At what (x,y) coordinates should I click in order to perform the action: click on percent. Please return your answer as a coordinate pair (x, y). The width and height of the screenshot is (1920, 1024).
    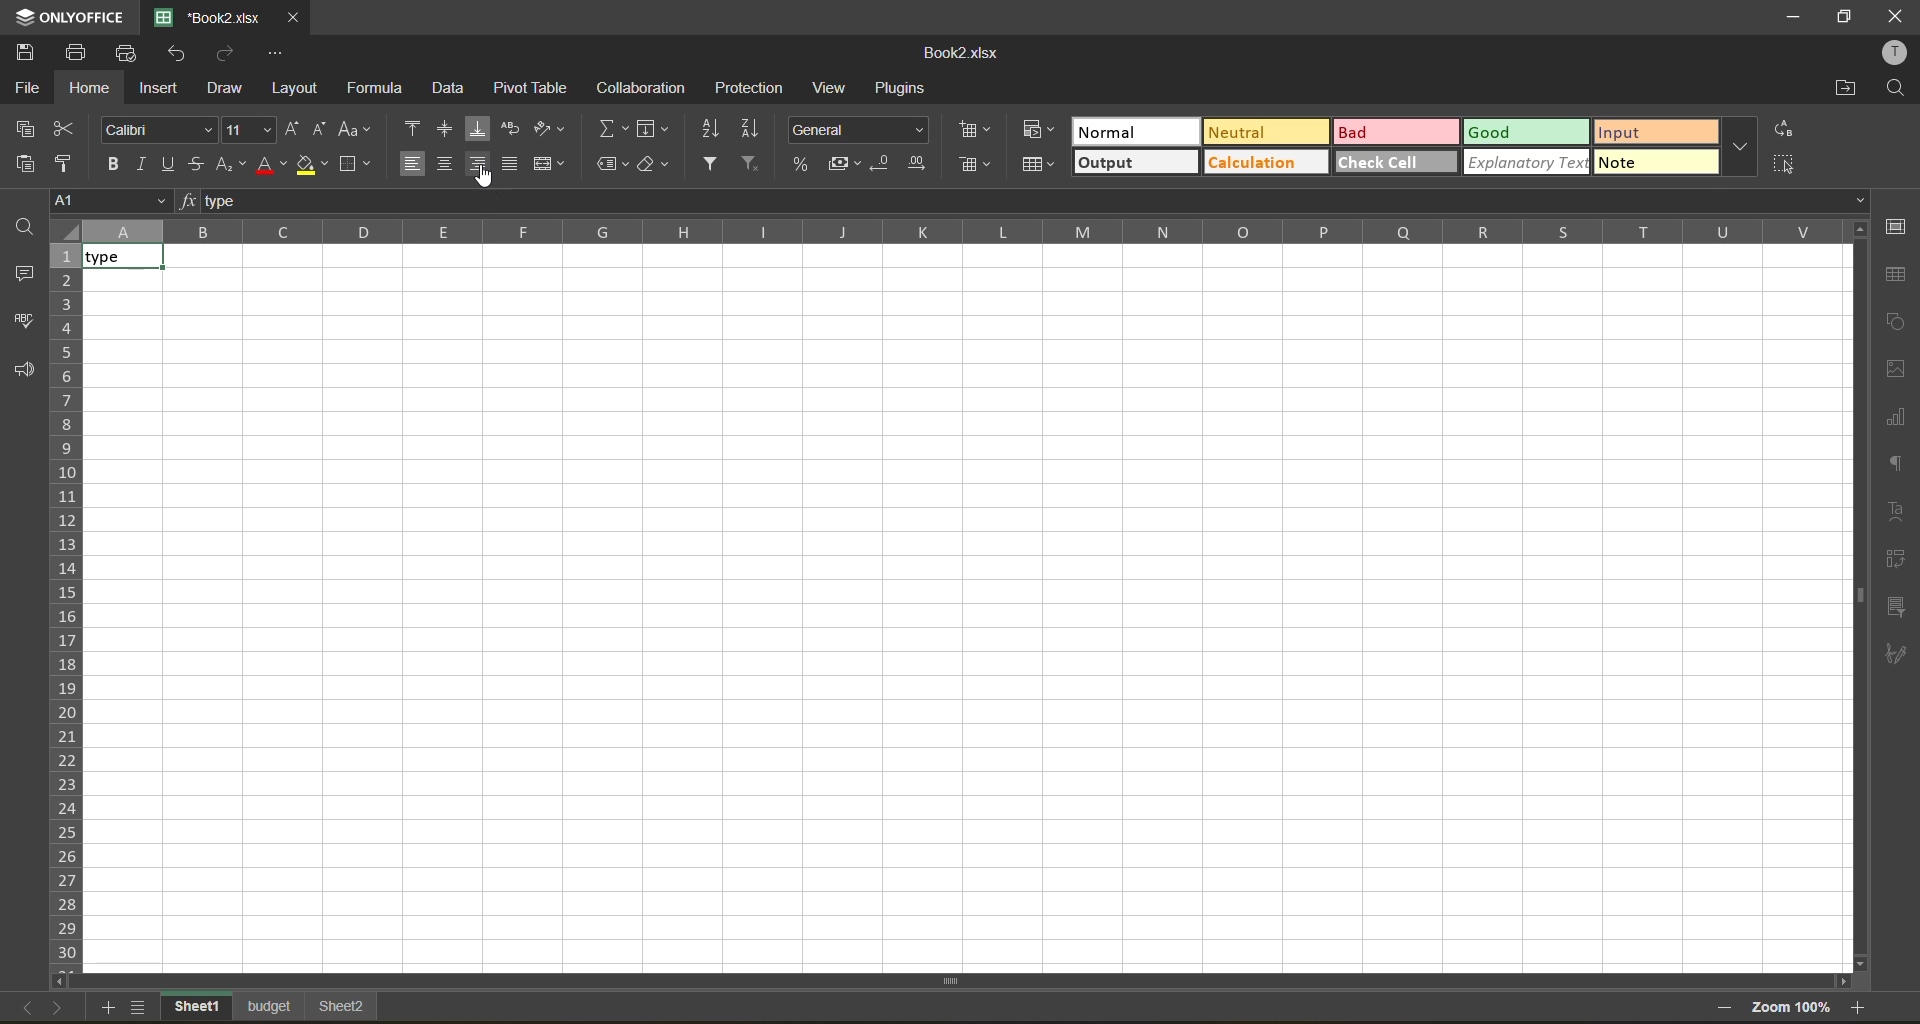
    Looking at the image, I should click on (805, 165).